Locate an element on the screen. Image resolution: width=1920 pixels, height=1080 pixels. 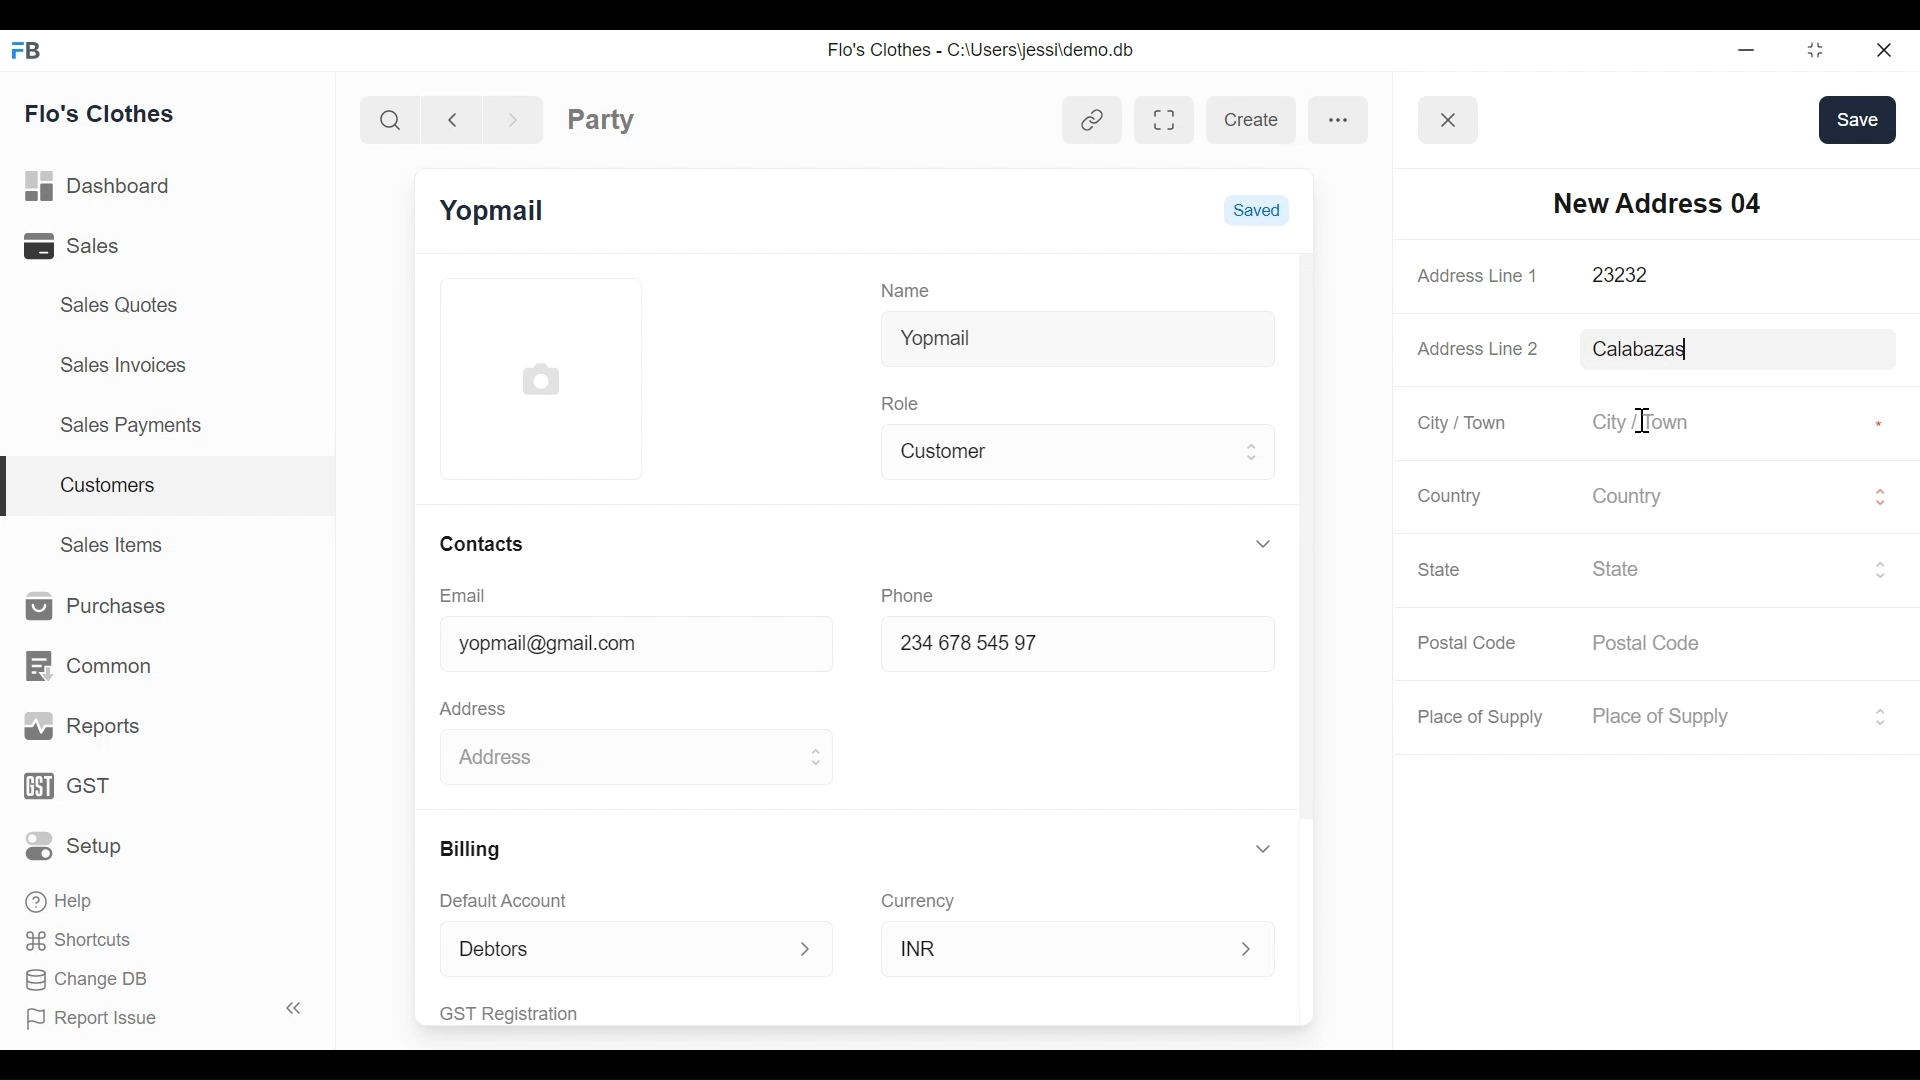
Asterisk  is located at coordinates (1882, 421).